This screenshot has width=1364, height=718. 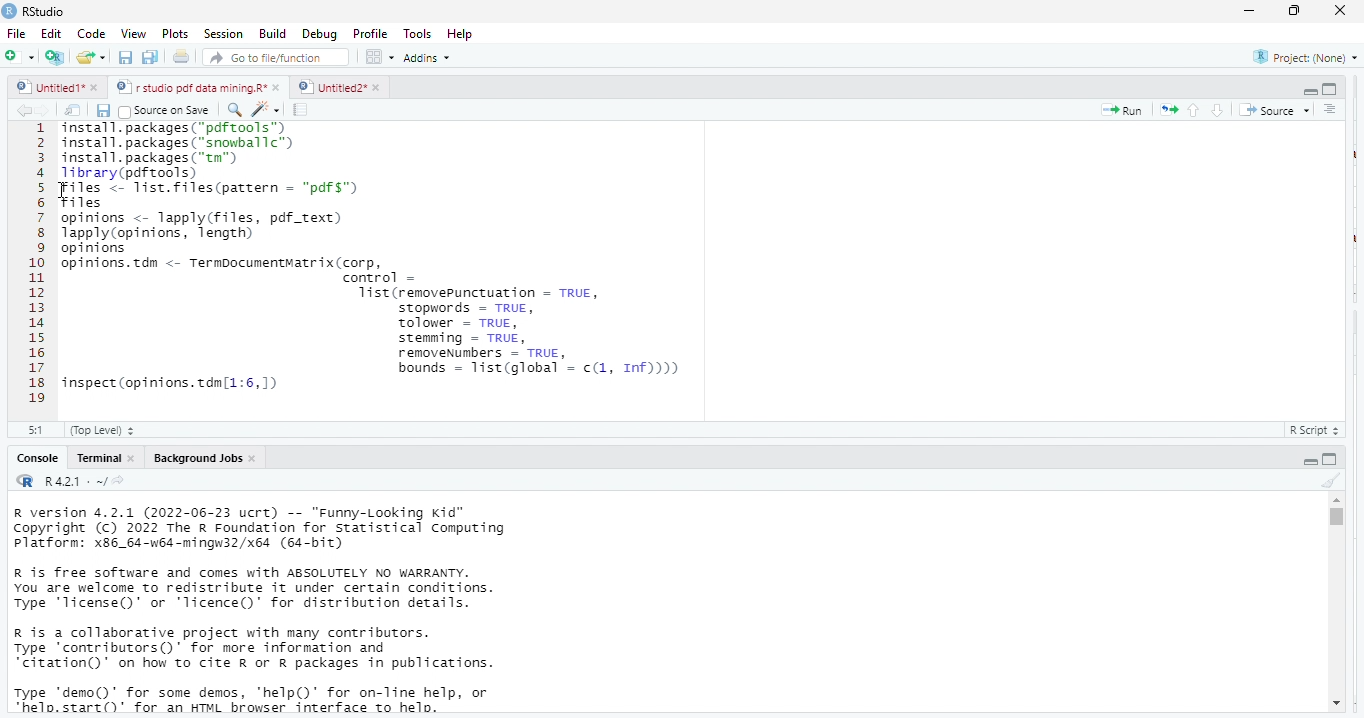 What do you see at coordinates (1311, 460) in the screenshot?
I see `hide r script` at bounding box center [1311, 460].